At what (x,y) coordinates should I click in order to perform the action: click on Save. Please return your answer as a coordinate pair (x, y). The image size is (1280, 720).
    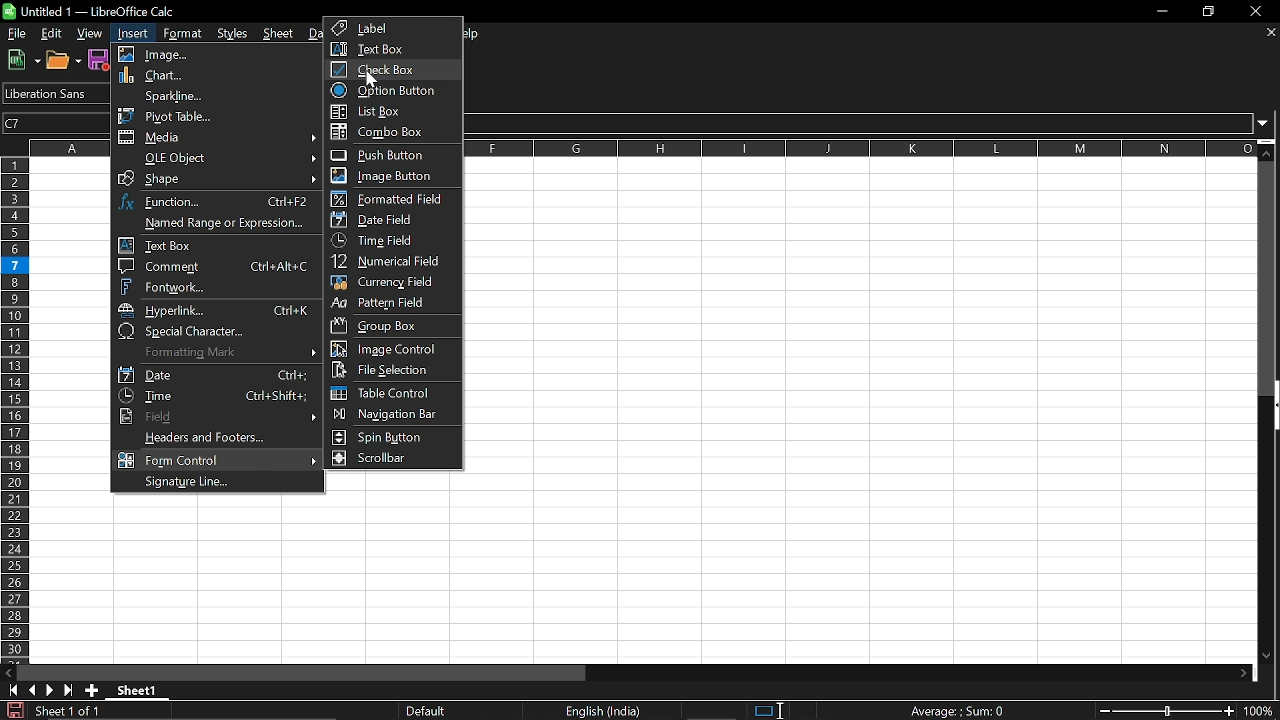
    Looking at the image, I should click on (99, 59).